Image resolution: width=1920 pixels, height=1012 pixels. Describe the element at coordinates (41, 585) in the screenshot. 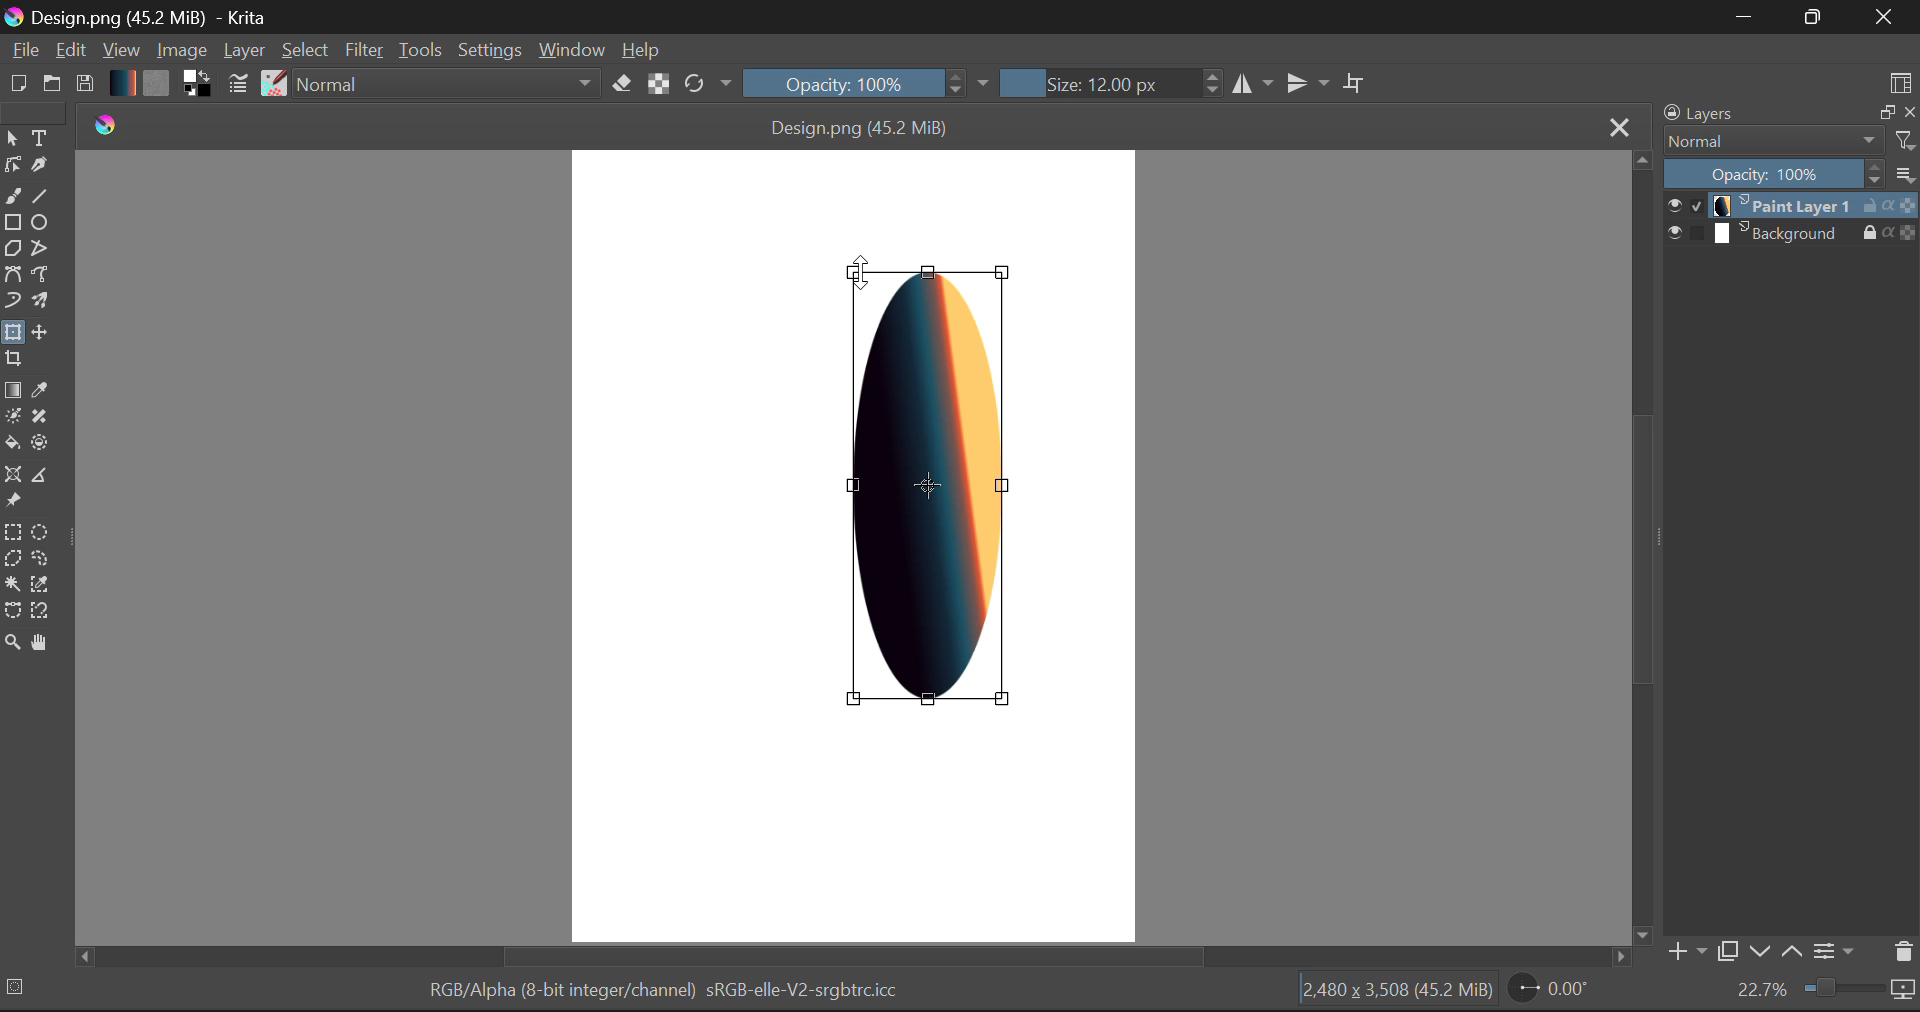

I see `Similar color Selector` at that location.